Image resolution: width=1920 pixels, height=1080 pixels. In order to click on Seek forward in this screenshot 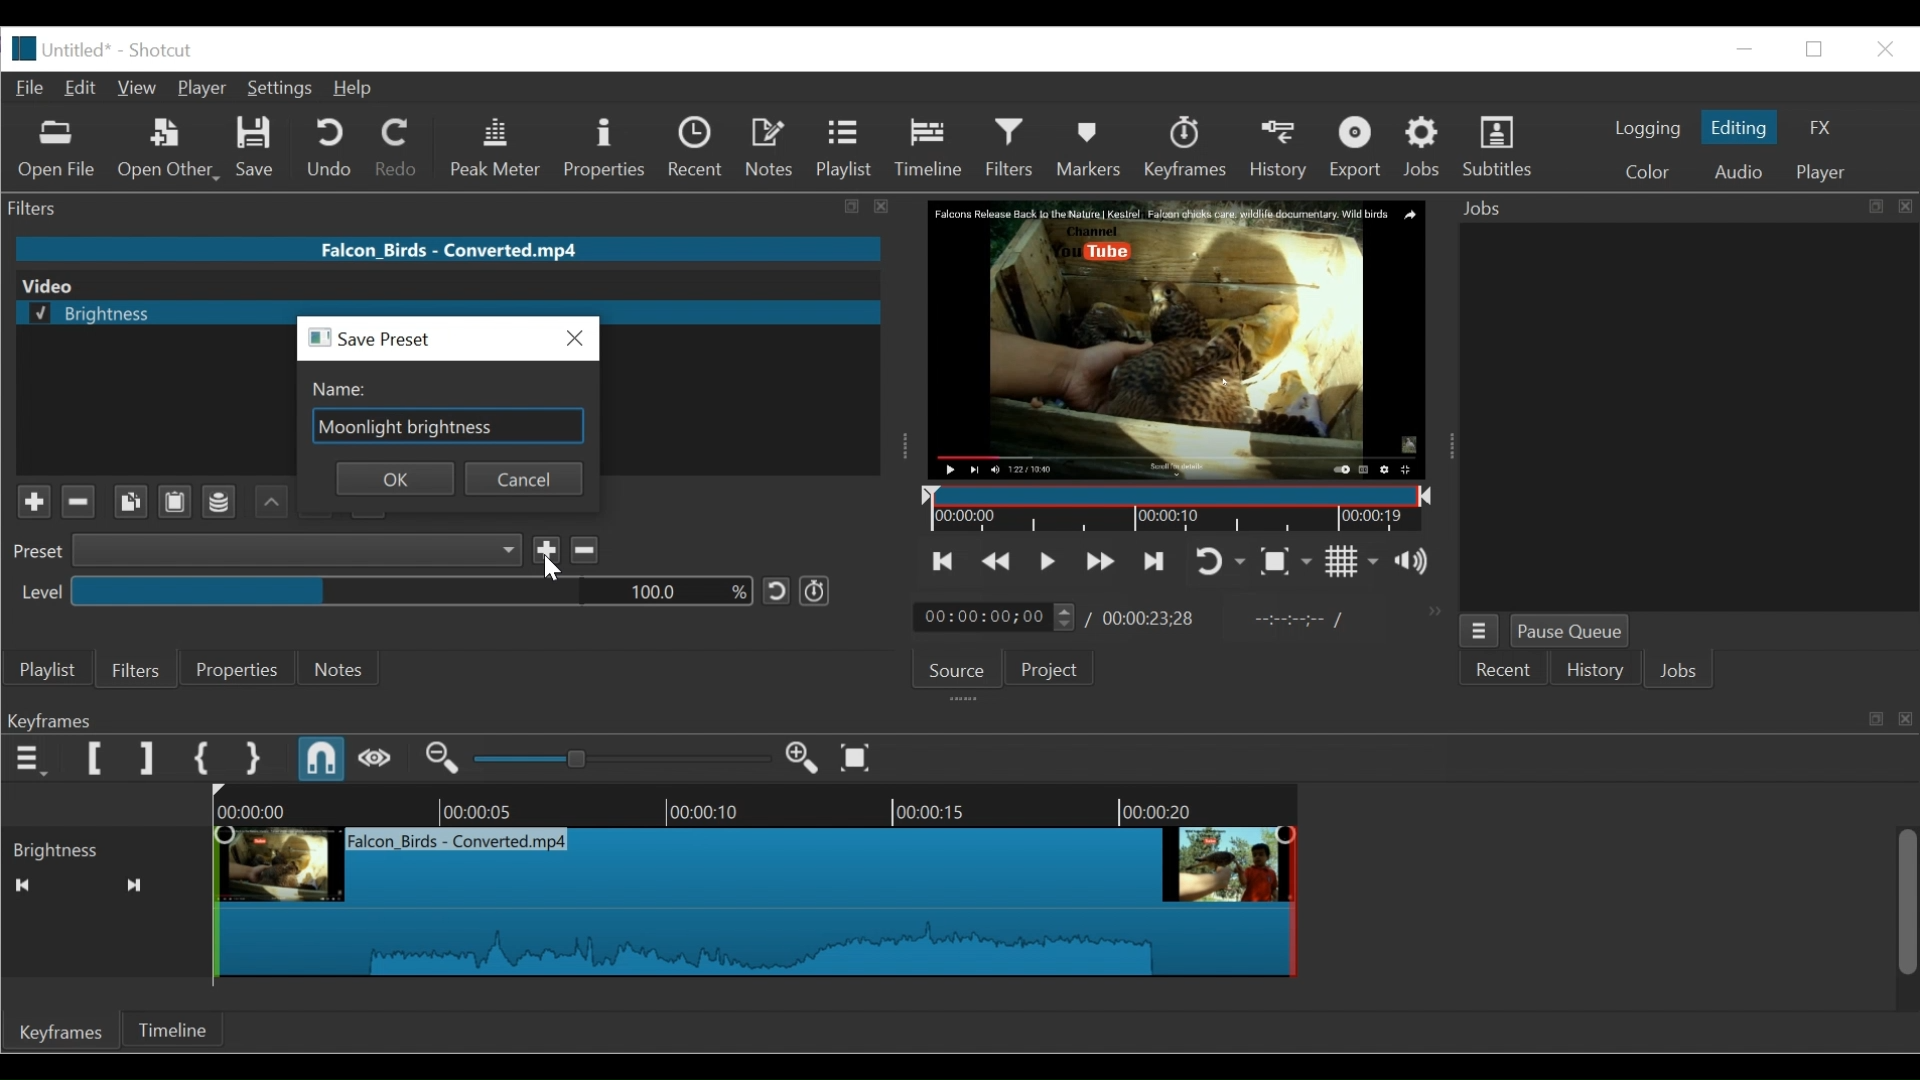, I will do `click(135, 885)`.